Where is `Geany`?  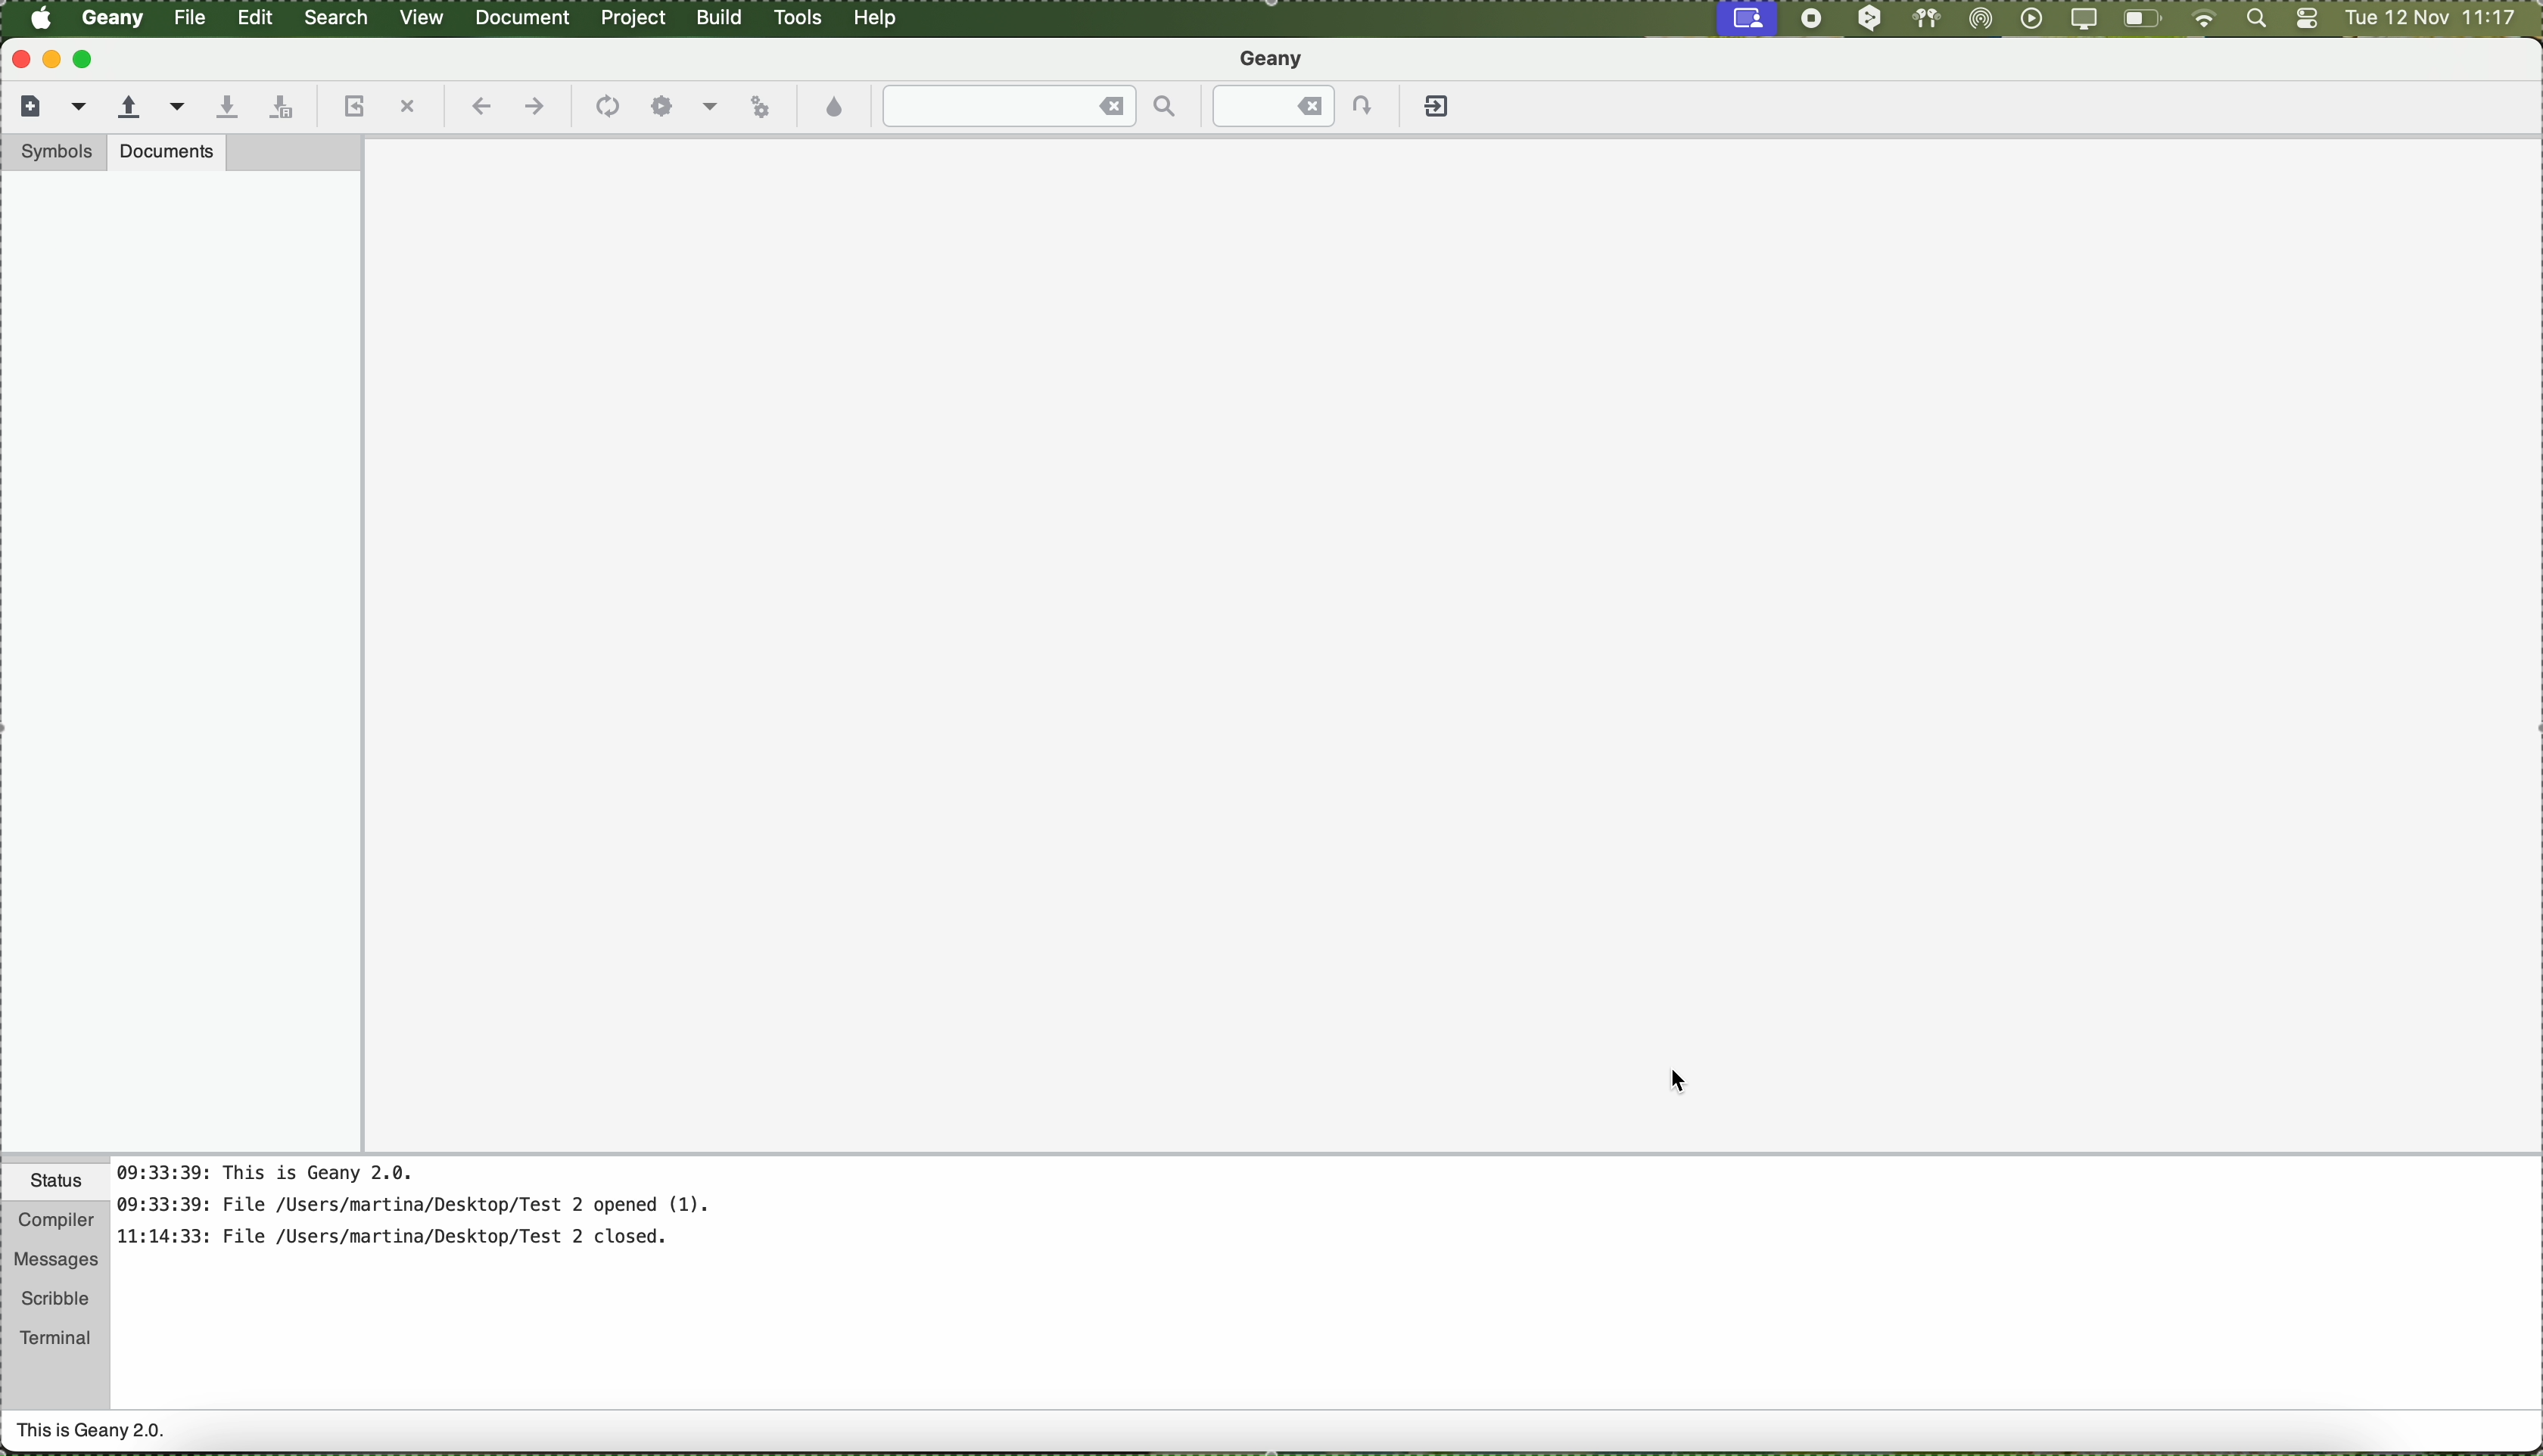
Geany is located at coordinates (1275, 61).